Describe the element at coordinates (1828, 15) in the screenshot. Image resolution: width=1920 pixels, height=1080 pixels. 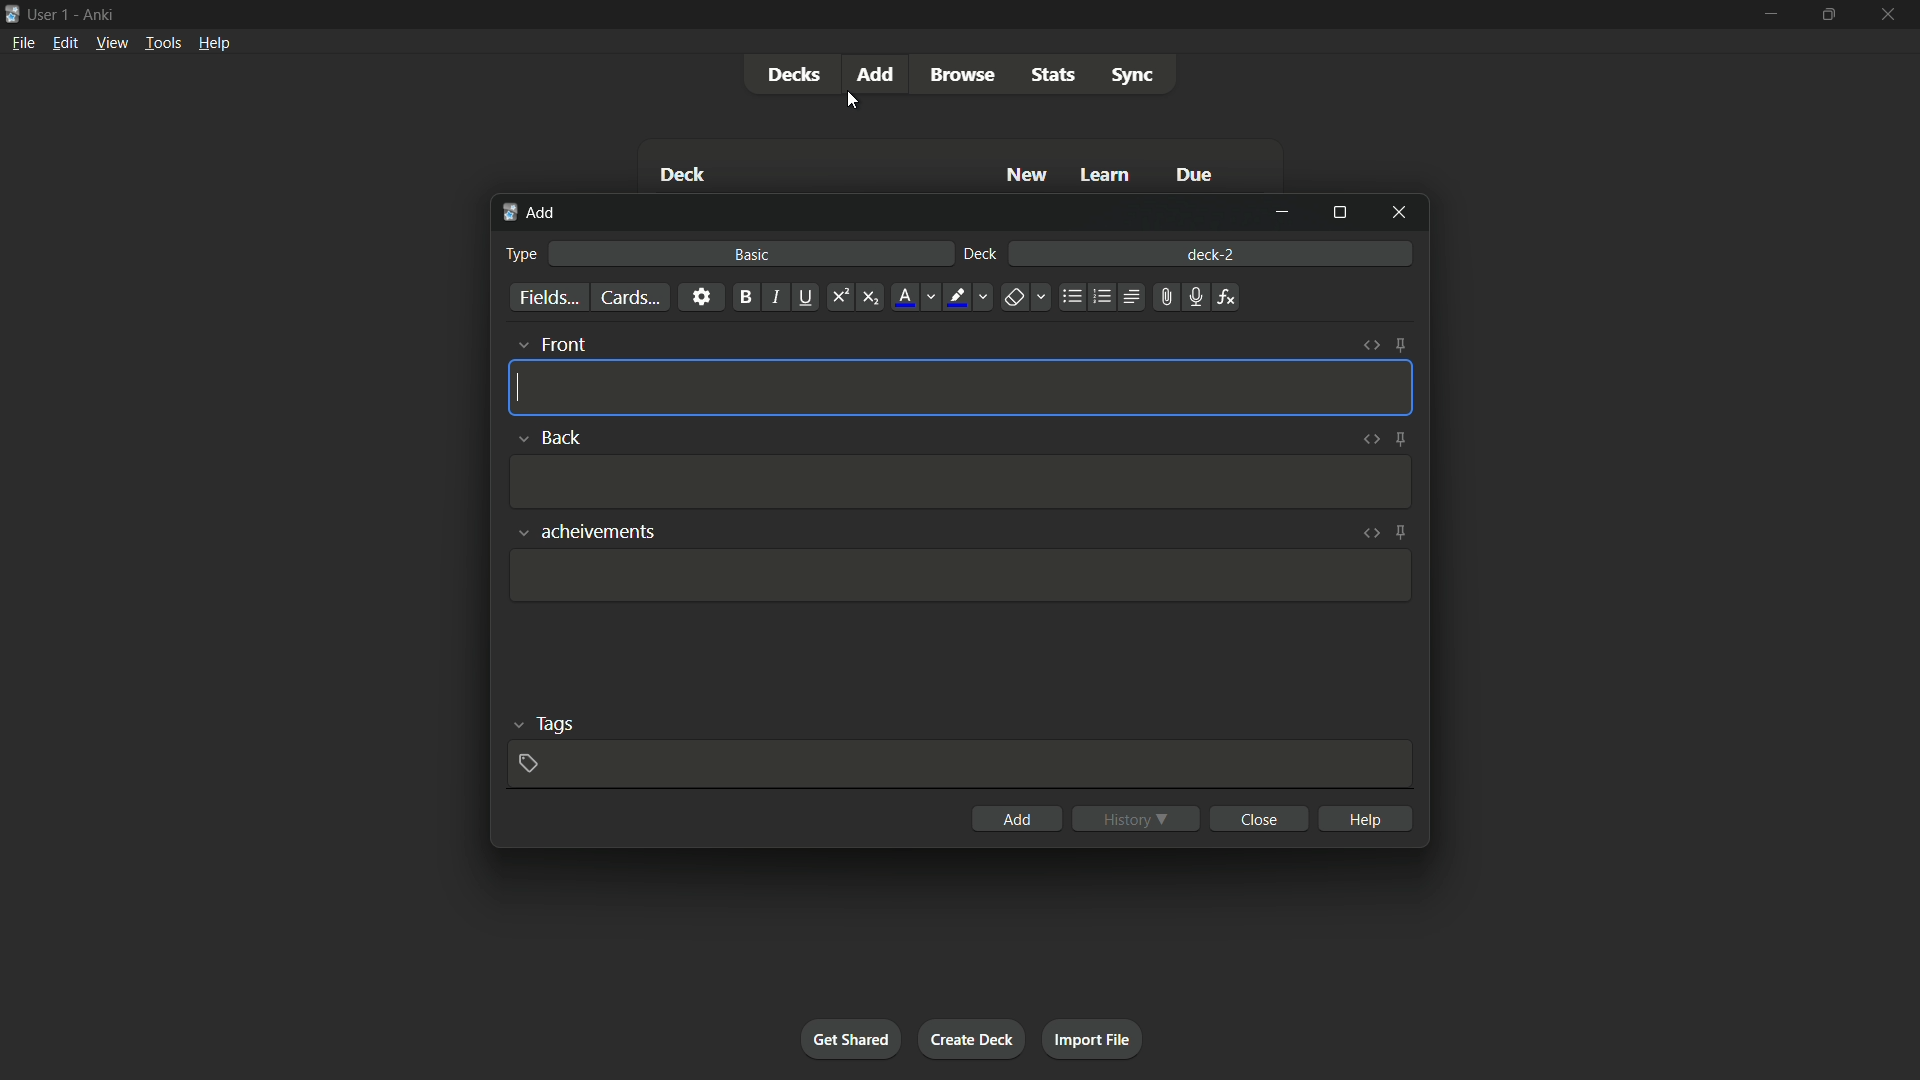
I see `maximize` at that location.